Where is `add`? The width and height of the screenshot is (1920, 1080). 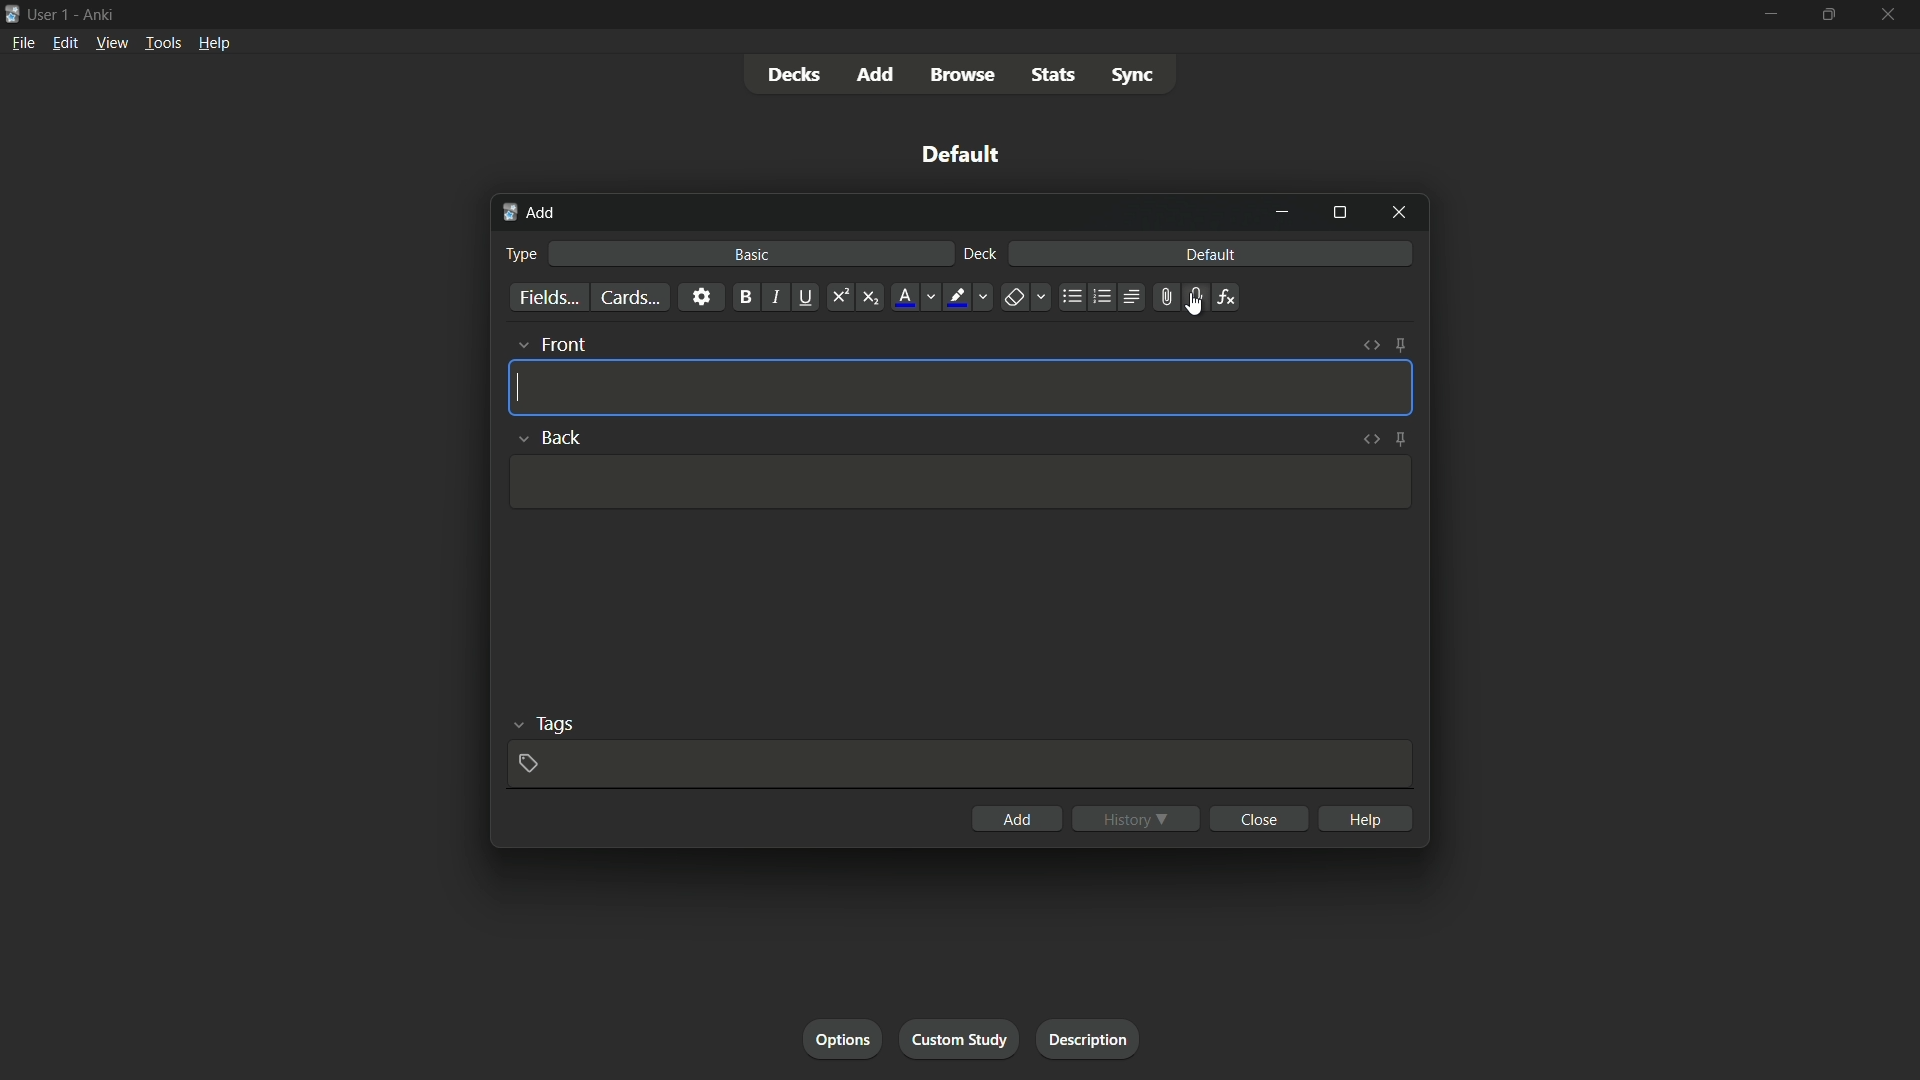
add is located at coordinates (1015, 819).